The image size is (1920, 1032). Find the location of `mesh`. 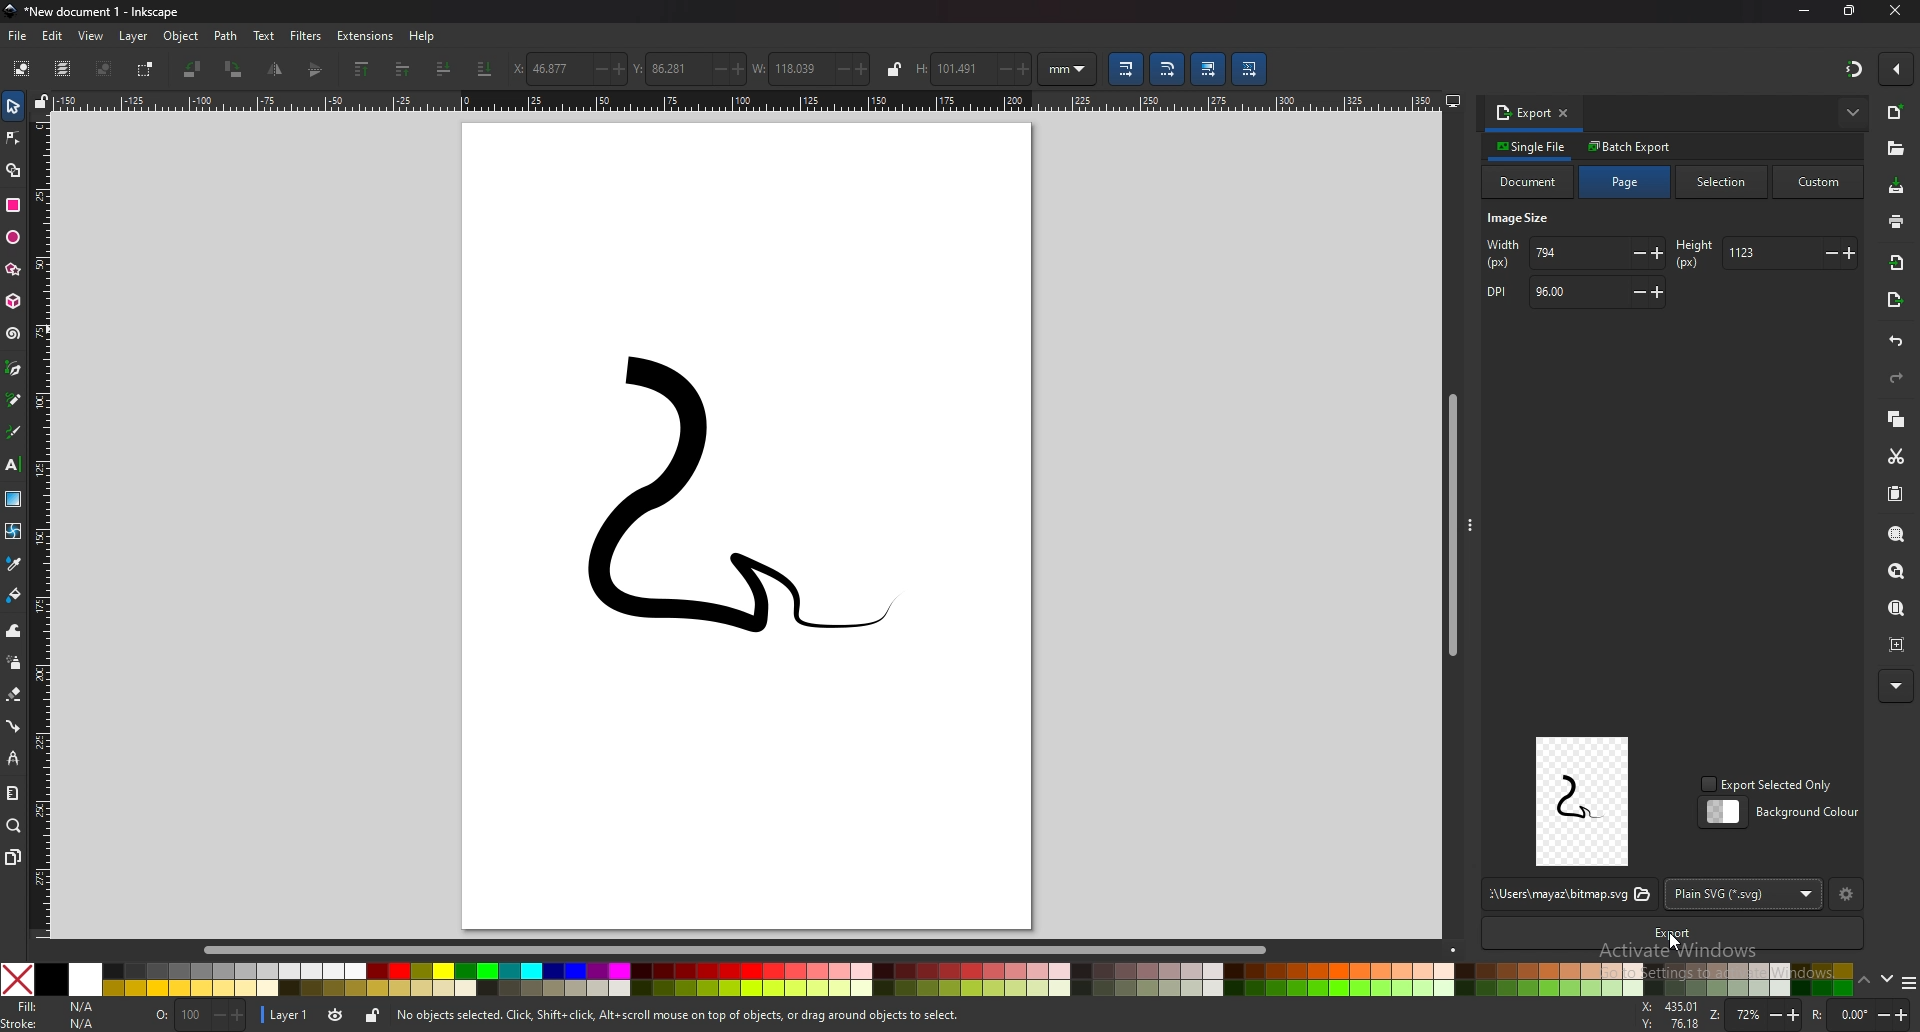

mesh is located at coordinates (14, 530).